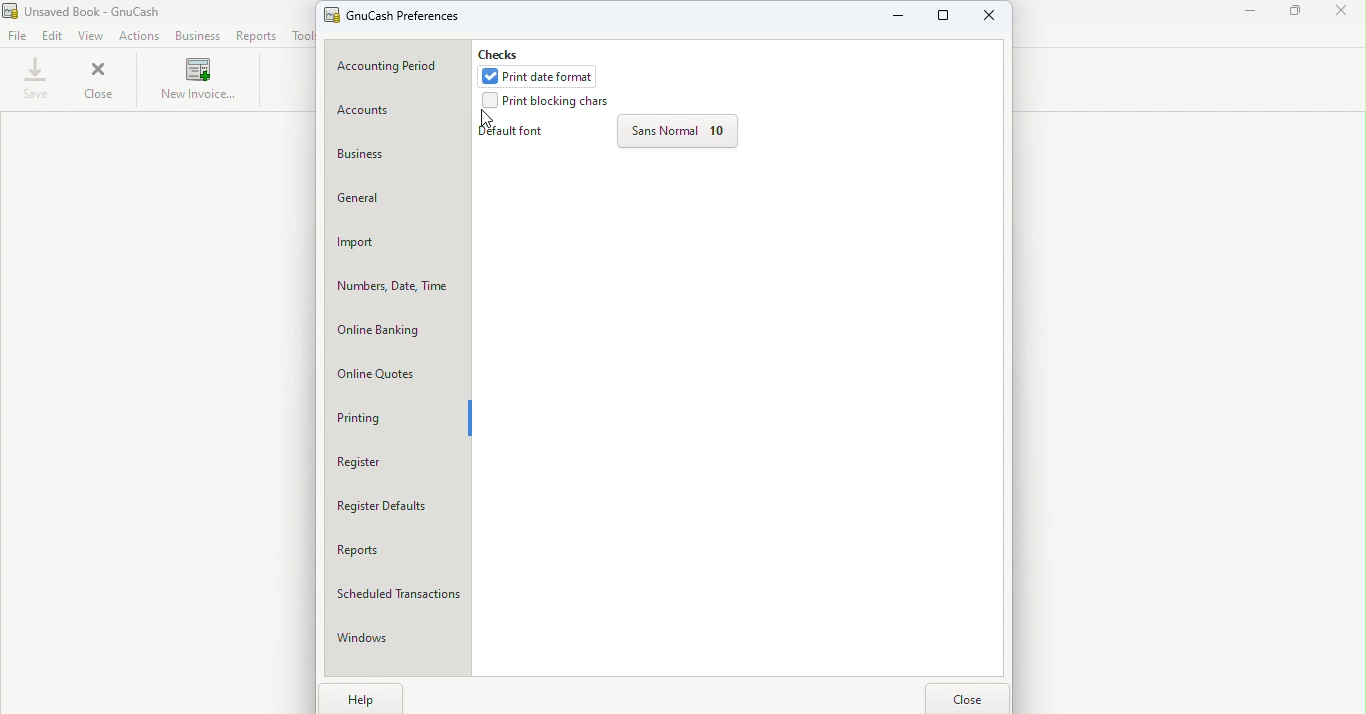 This screenshot has width=1366, height=714. What do you see at coordinates (677, 129) in the screenshot?
I see `Sans normal 10` at bounding box center [677, 129].